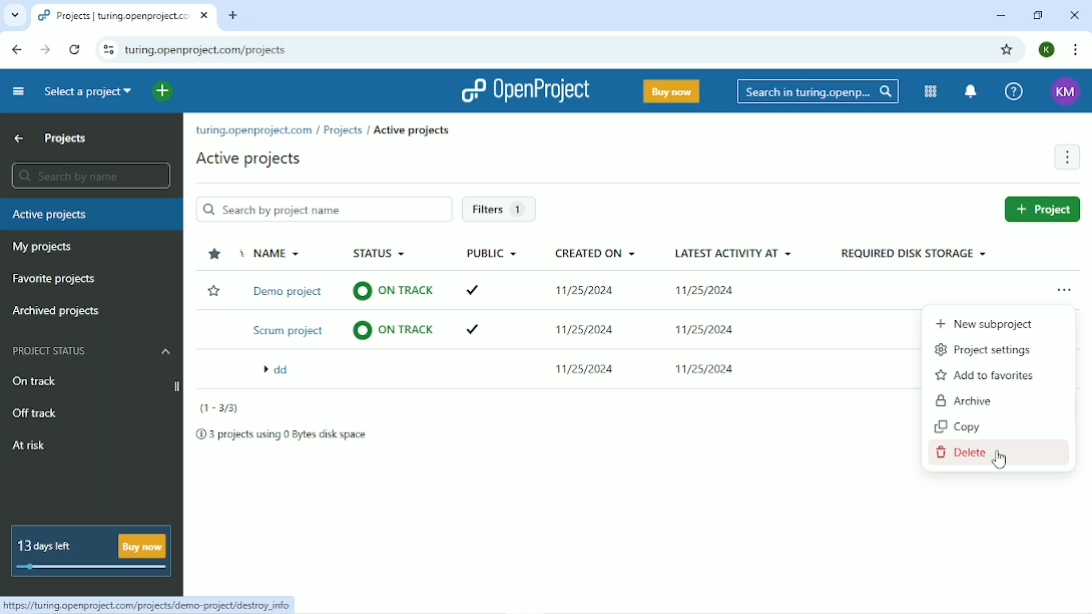 Image resolution: width=1092 pixels, height=614 pixels. What do you see at coordinates (323, 209) in the screenshot?
I see `Search by project name` at bounding box center [323, 209].